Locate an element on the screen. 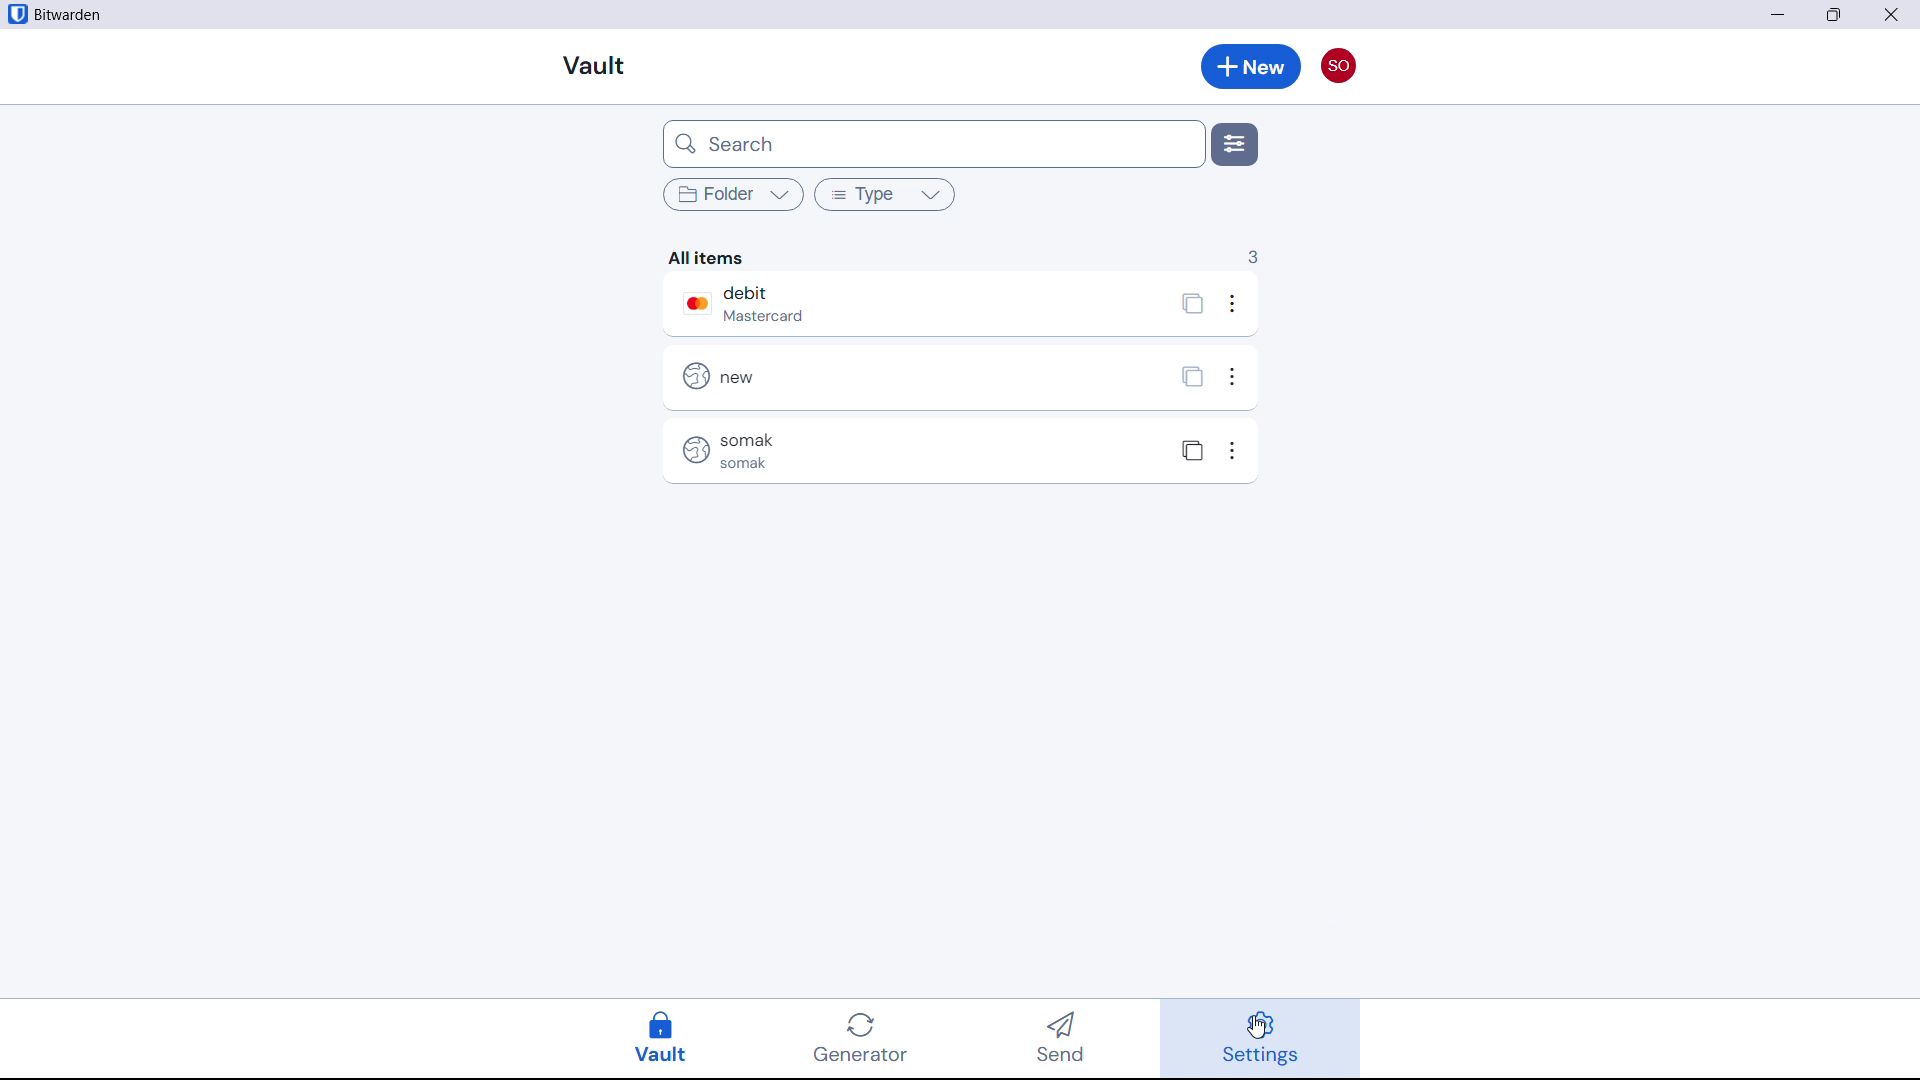  type  is located at coordinates (885, 193).